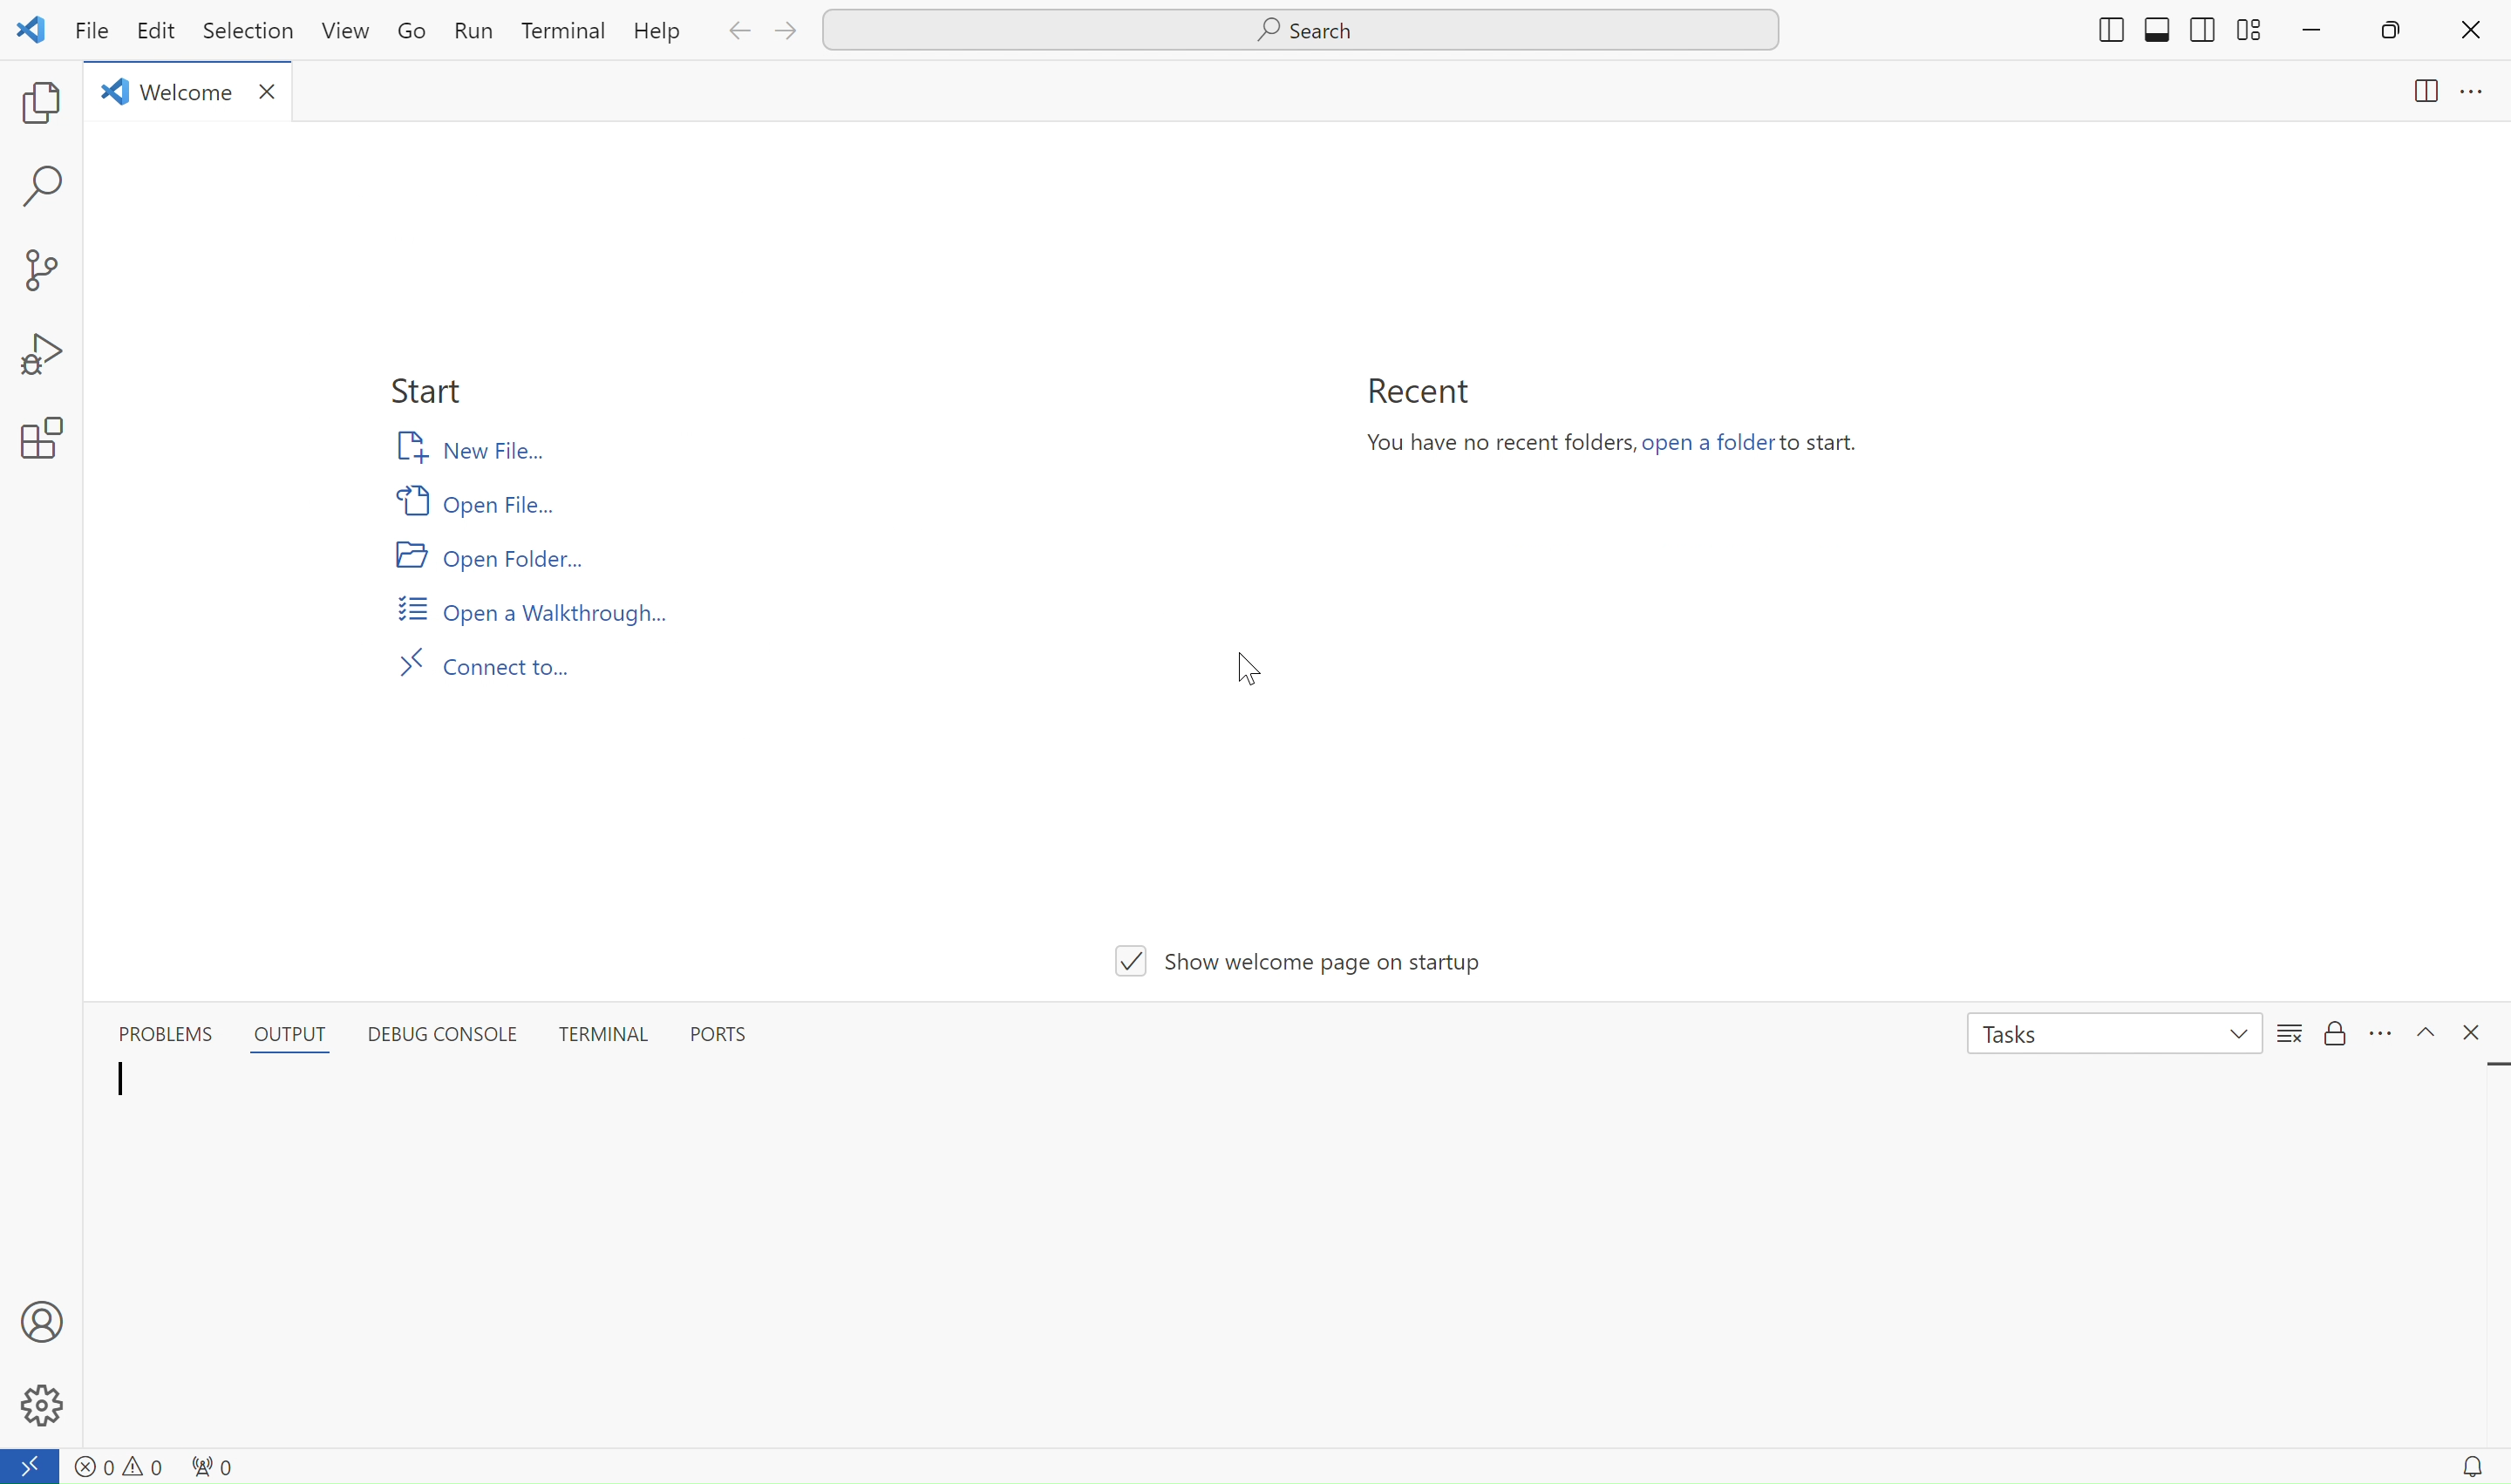 The width and height of the screenshot is (2511, 1484). I want to click on ports, so click(732, 1040).